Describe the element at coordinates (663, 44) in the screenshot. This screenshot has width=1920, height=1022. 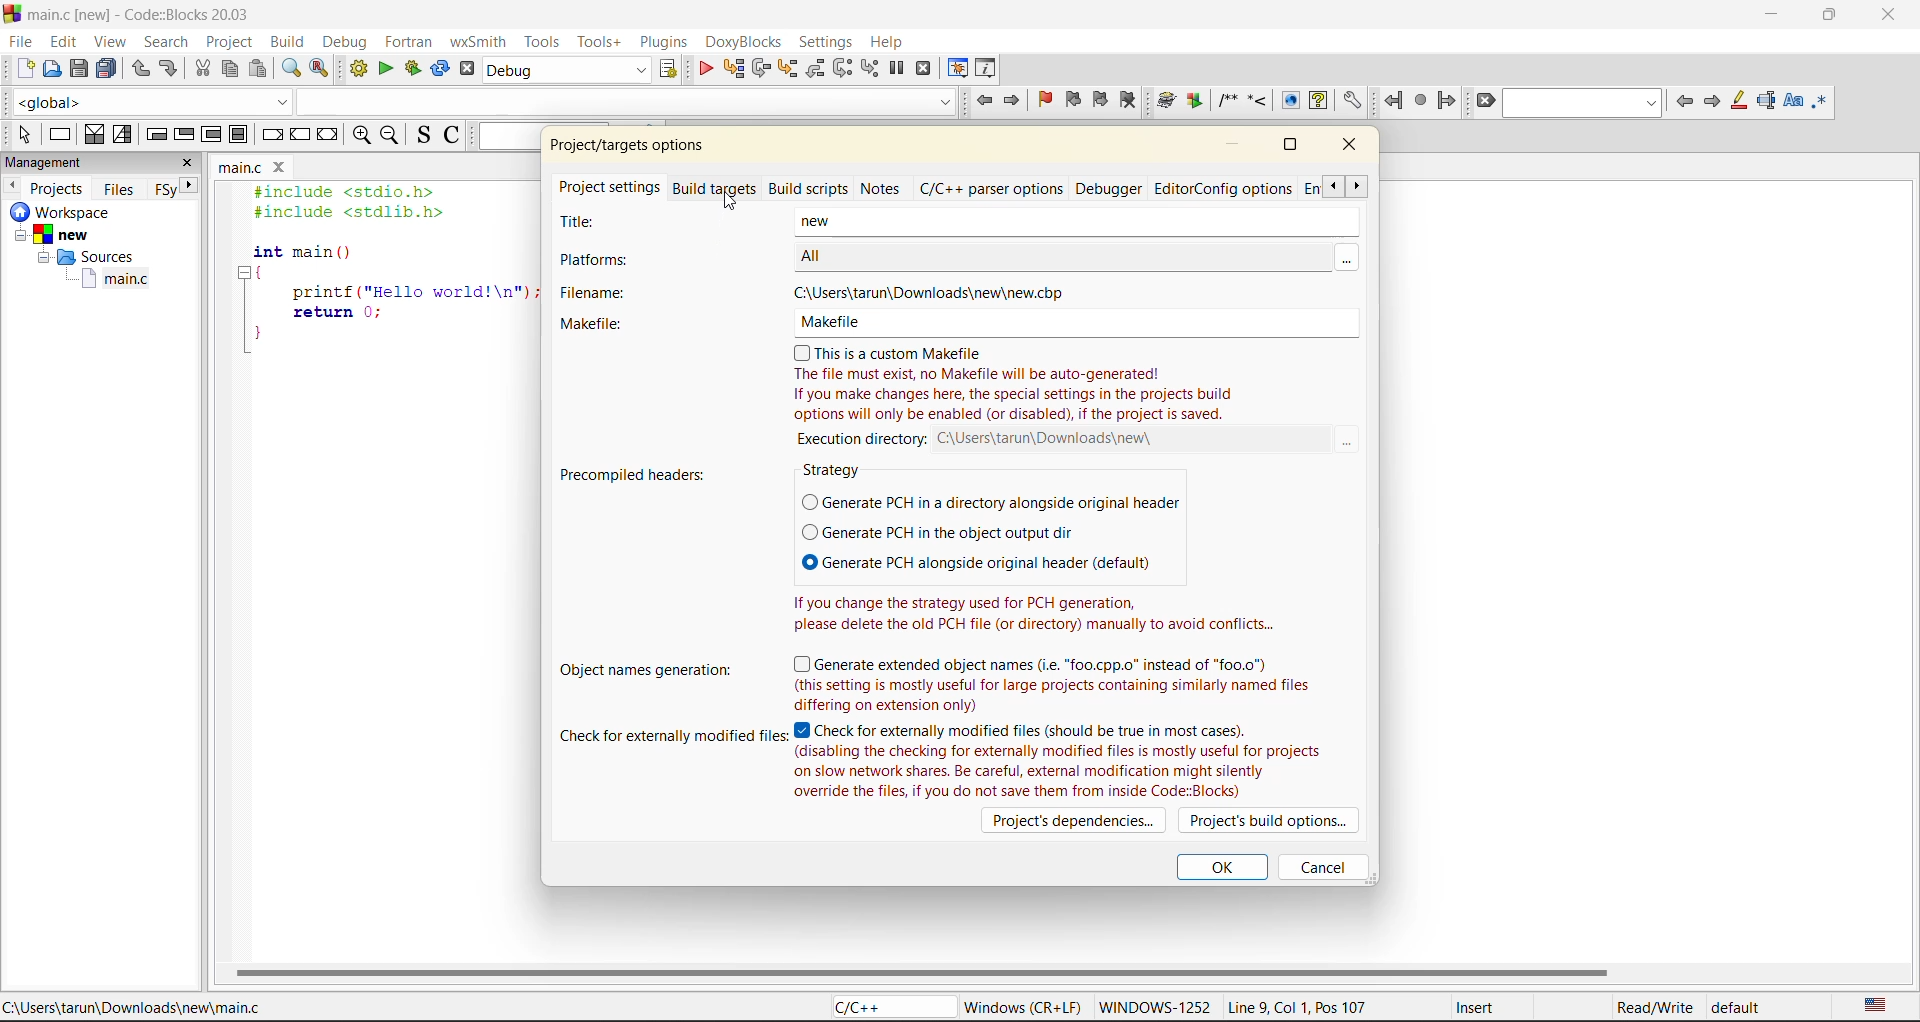
I see `plugins` at that location.